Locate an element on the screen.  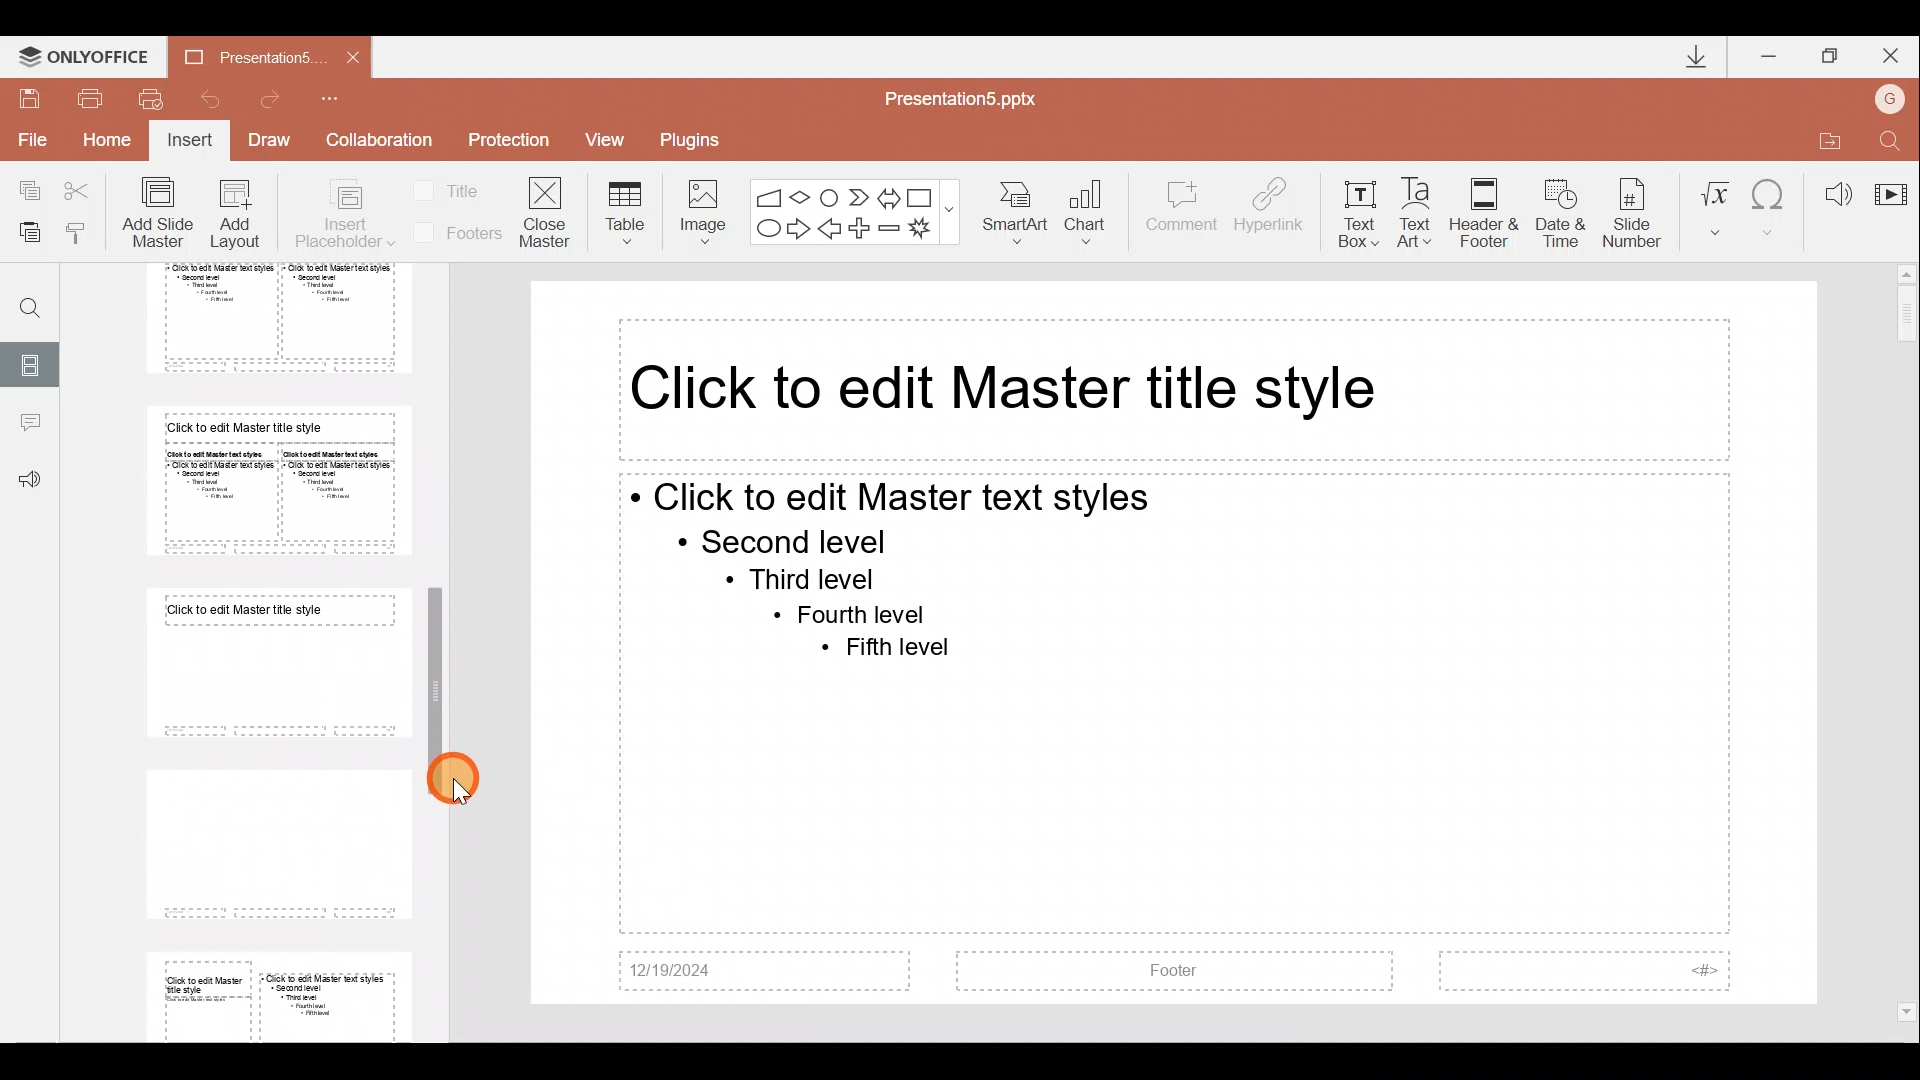
Collaboration is located at coordinates (379, 140).